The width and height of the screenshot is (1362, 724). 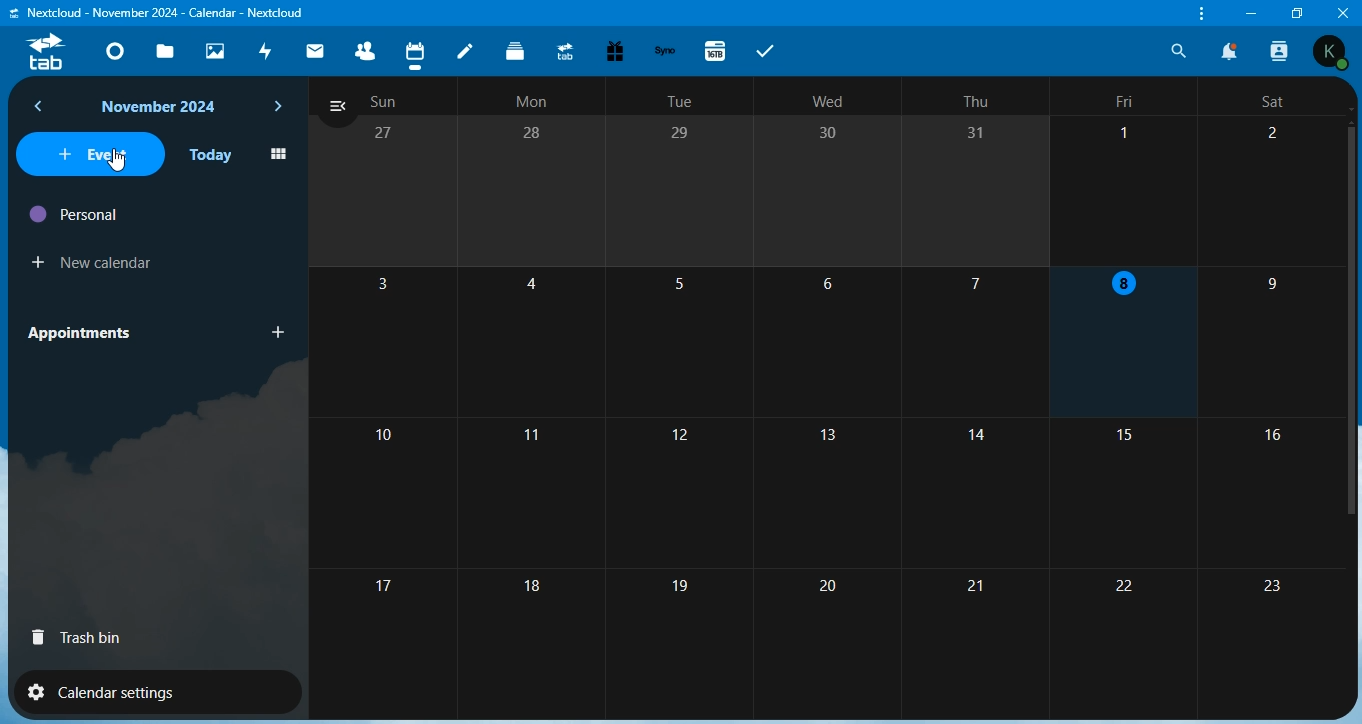 I want to click on close, so click(x=1342, y=12).